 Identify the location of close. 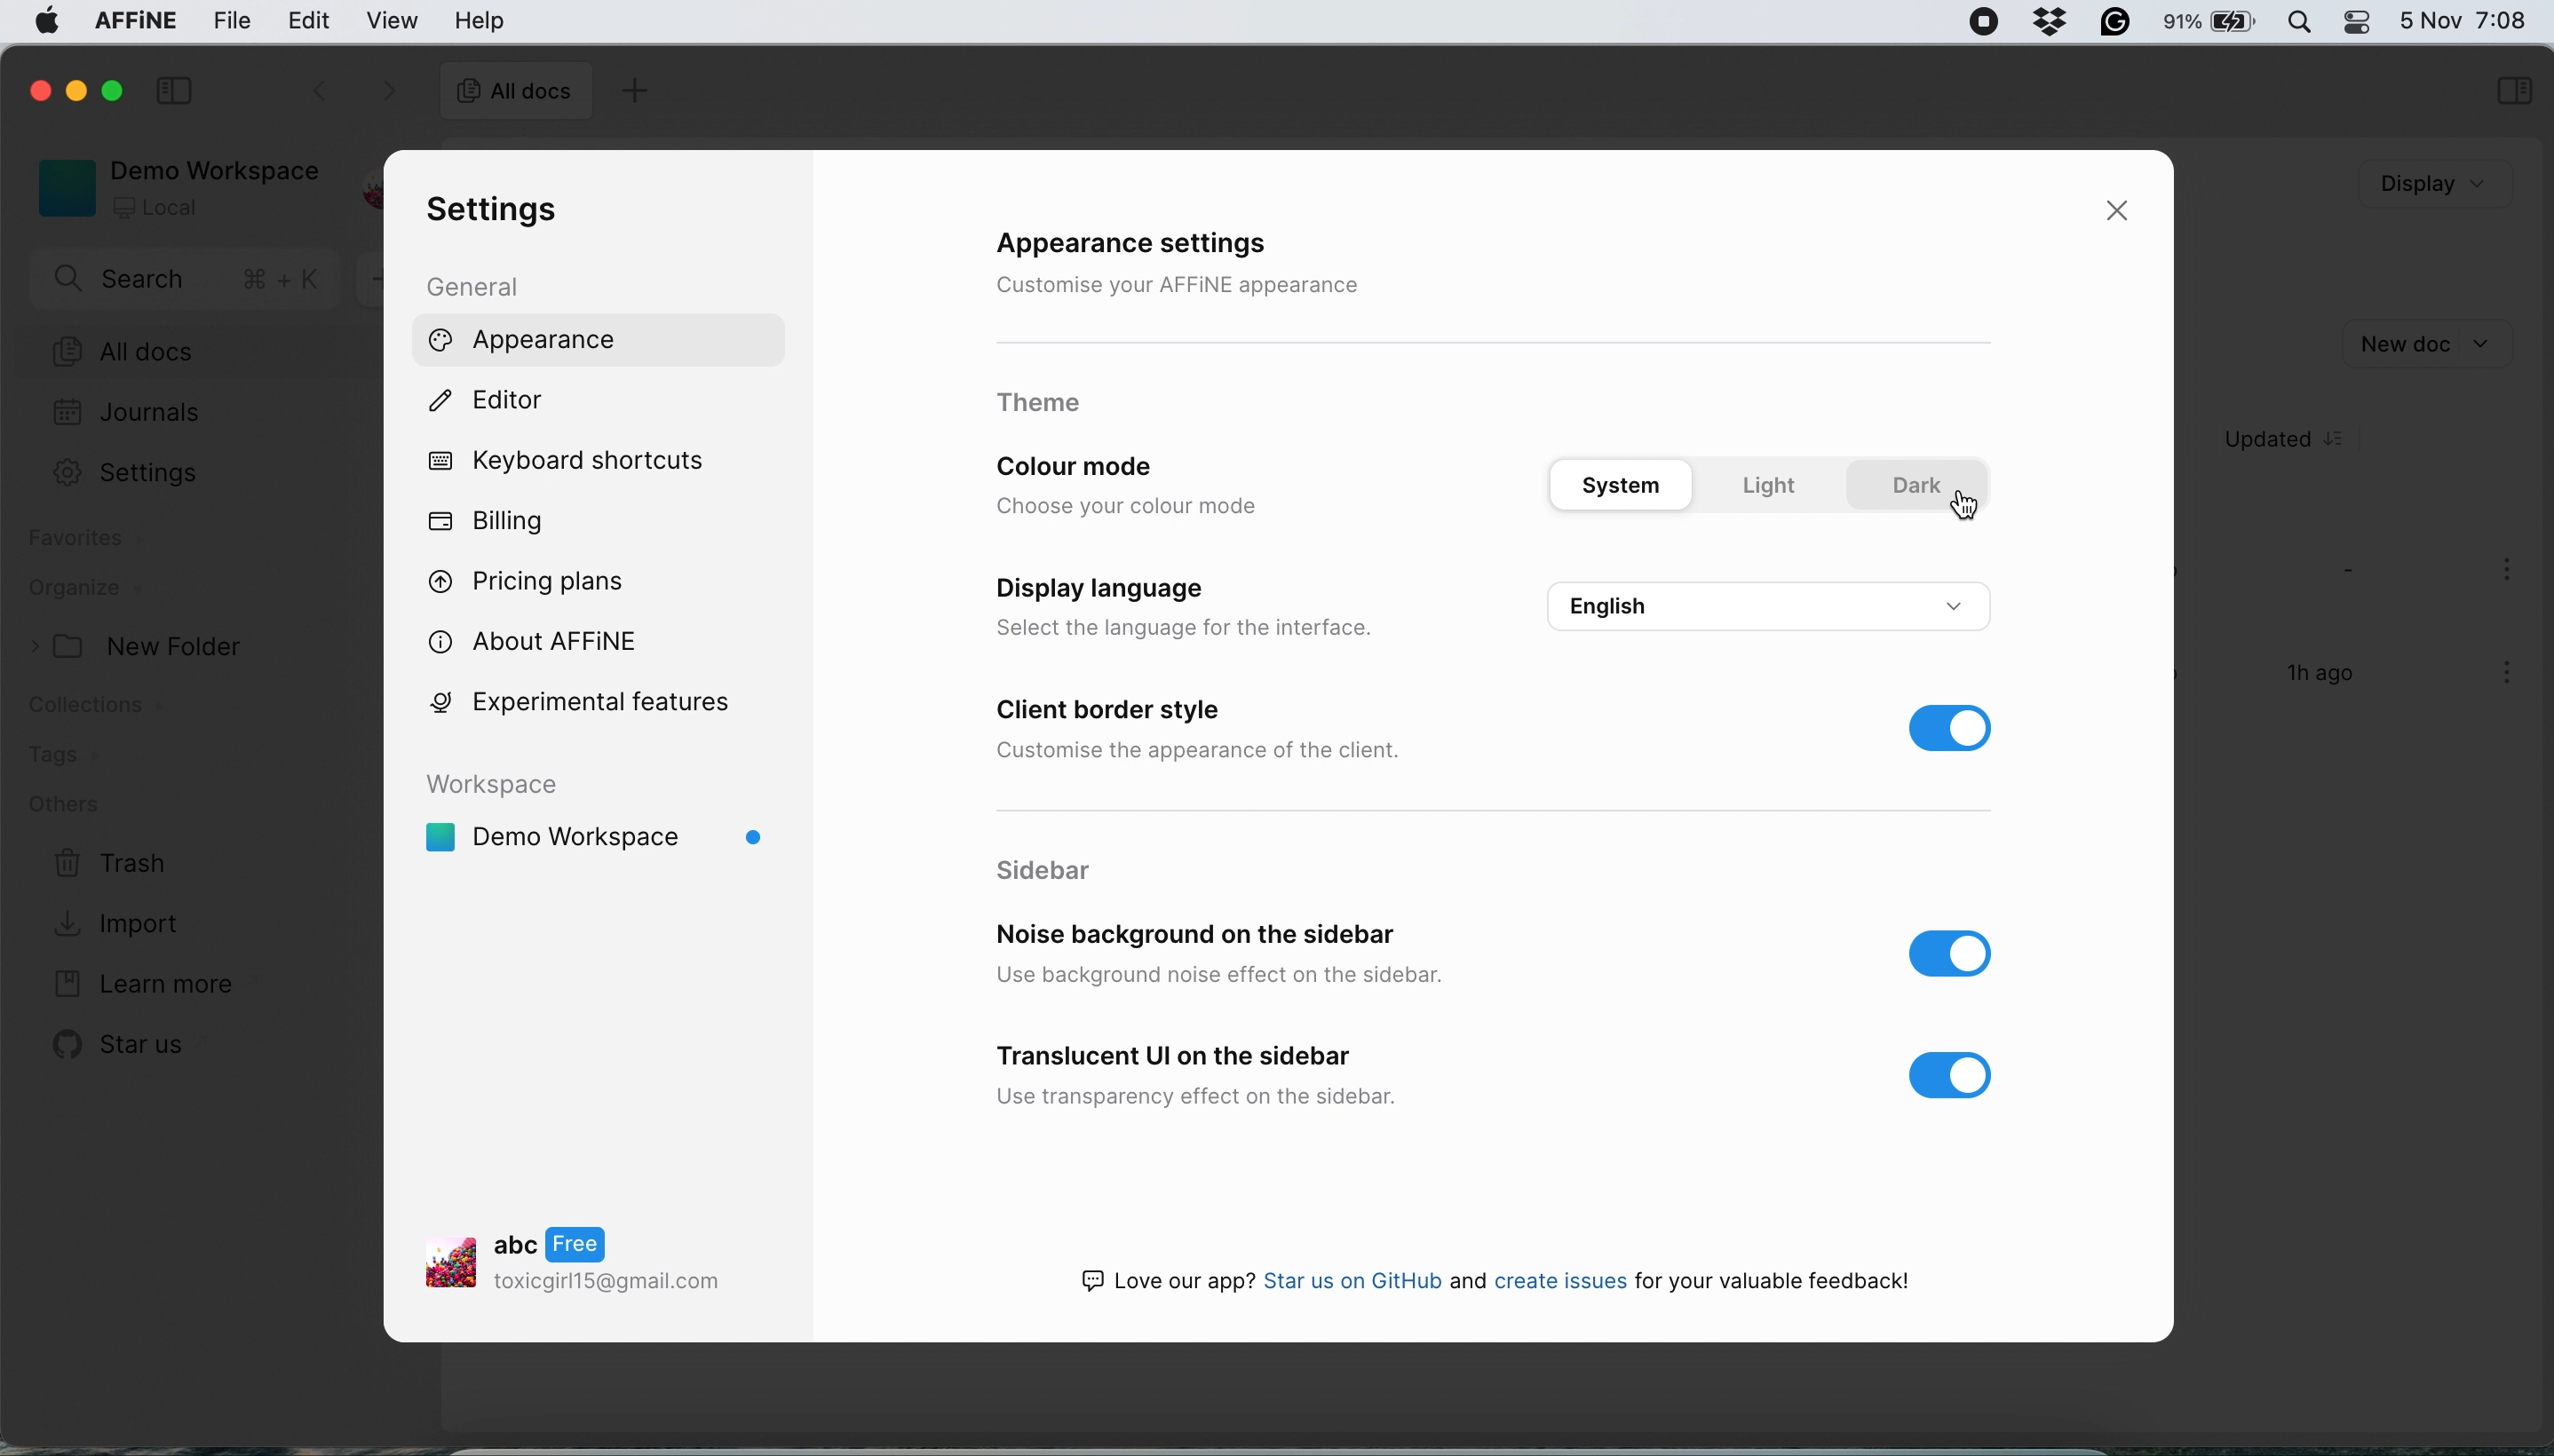
(2119, 214).